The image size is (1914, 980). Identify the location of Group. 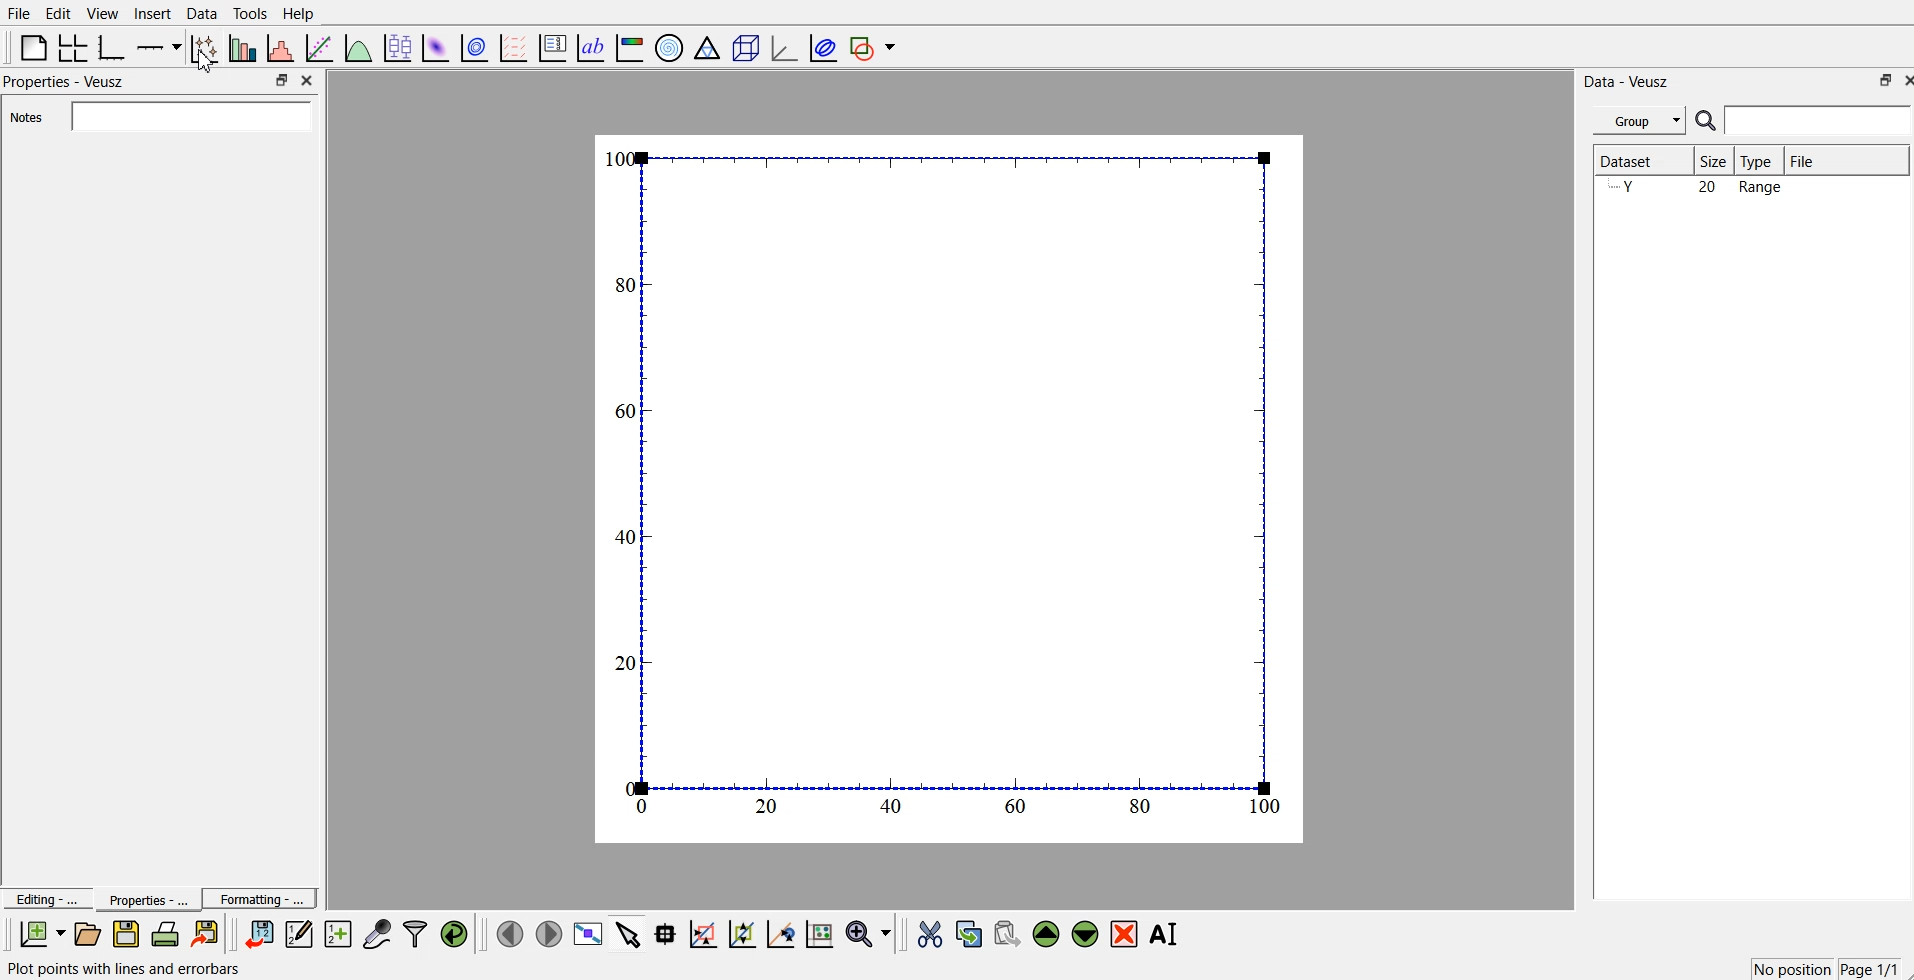
(1636, 121).